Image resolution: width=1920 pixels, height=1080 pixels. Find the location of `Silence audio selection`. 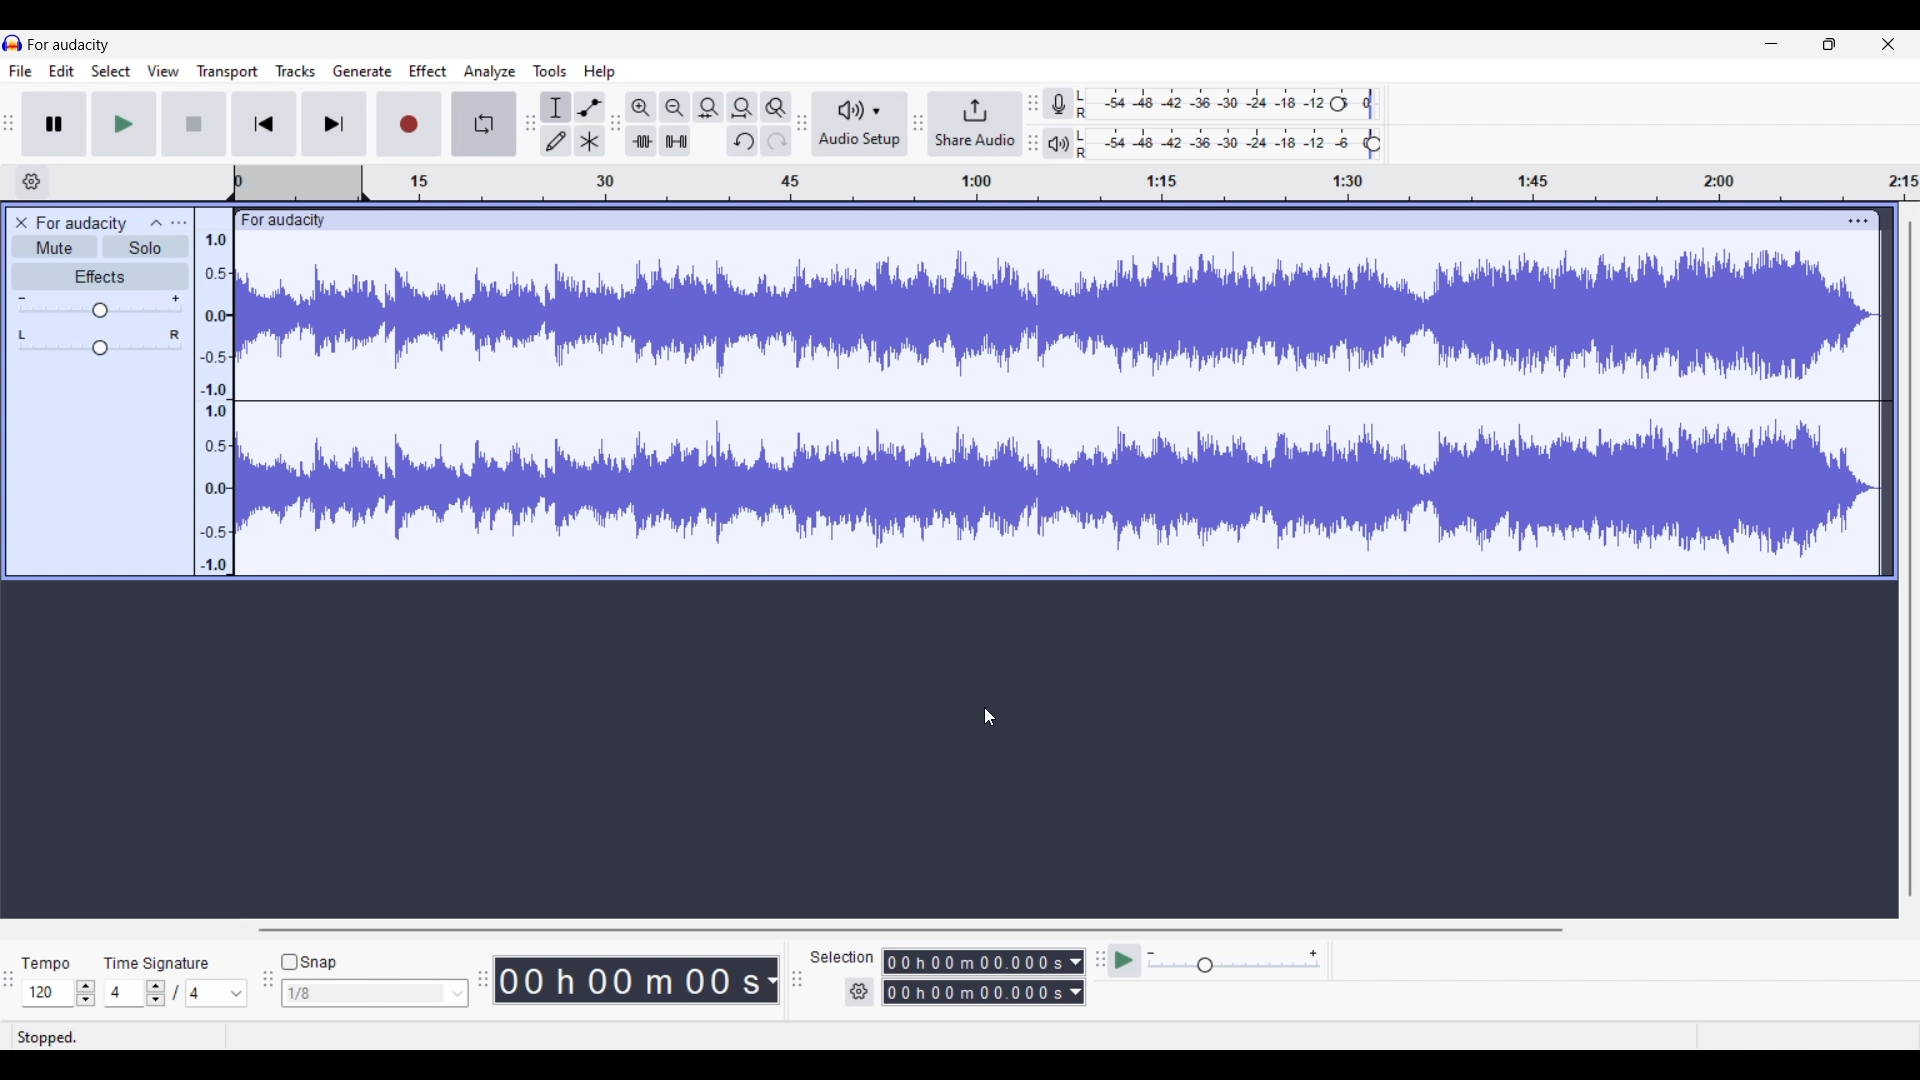

Silence audio selection is located at coordinates (676, 141).